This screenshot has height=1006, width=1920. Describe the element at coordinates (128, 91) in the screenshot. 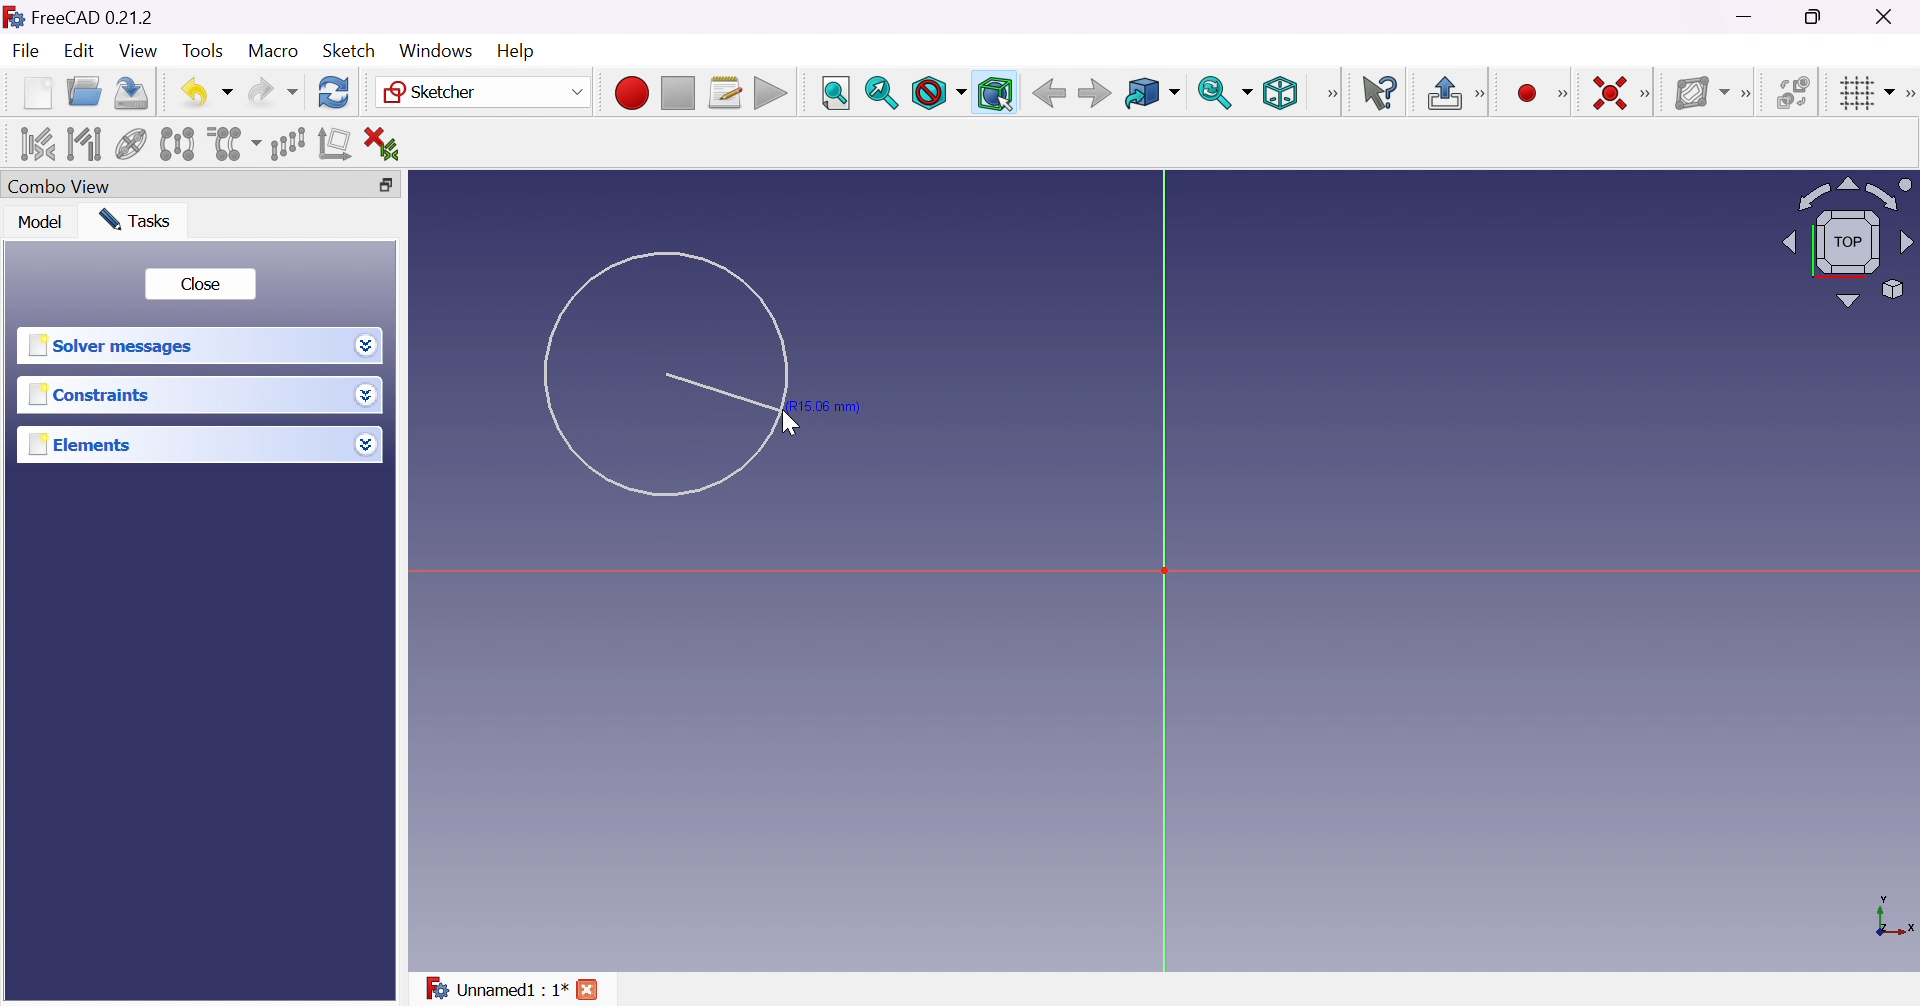

I see `Save` at that location.